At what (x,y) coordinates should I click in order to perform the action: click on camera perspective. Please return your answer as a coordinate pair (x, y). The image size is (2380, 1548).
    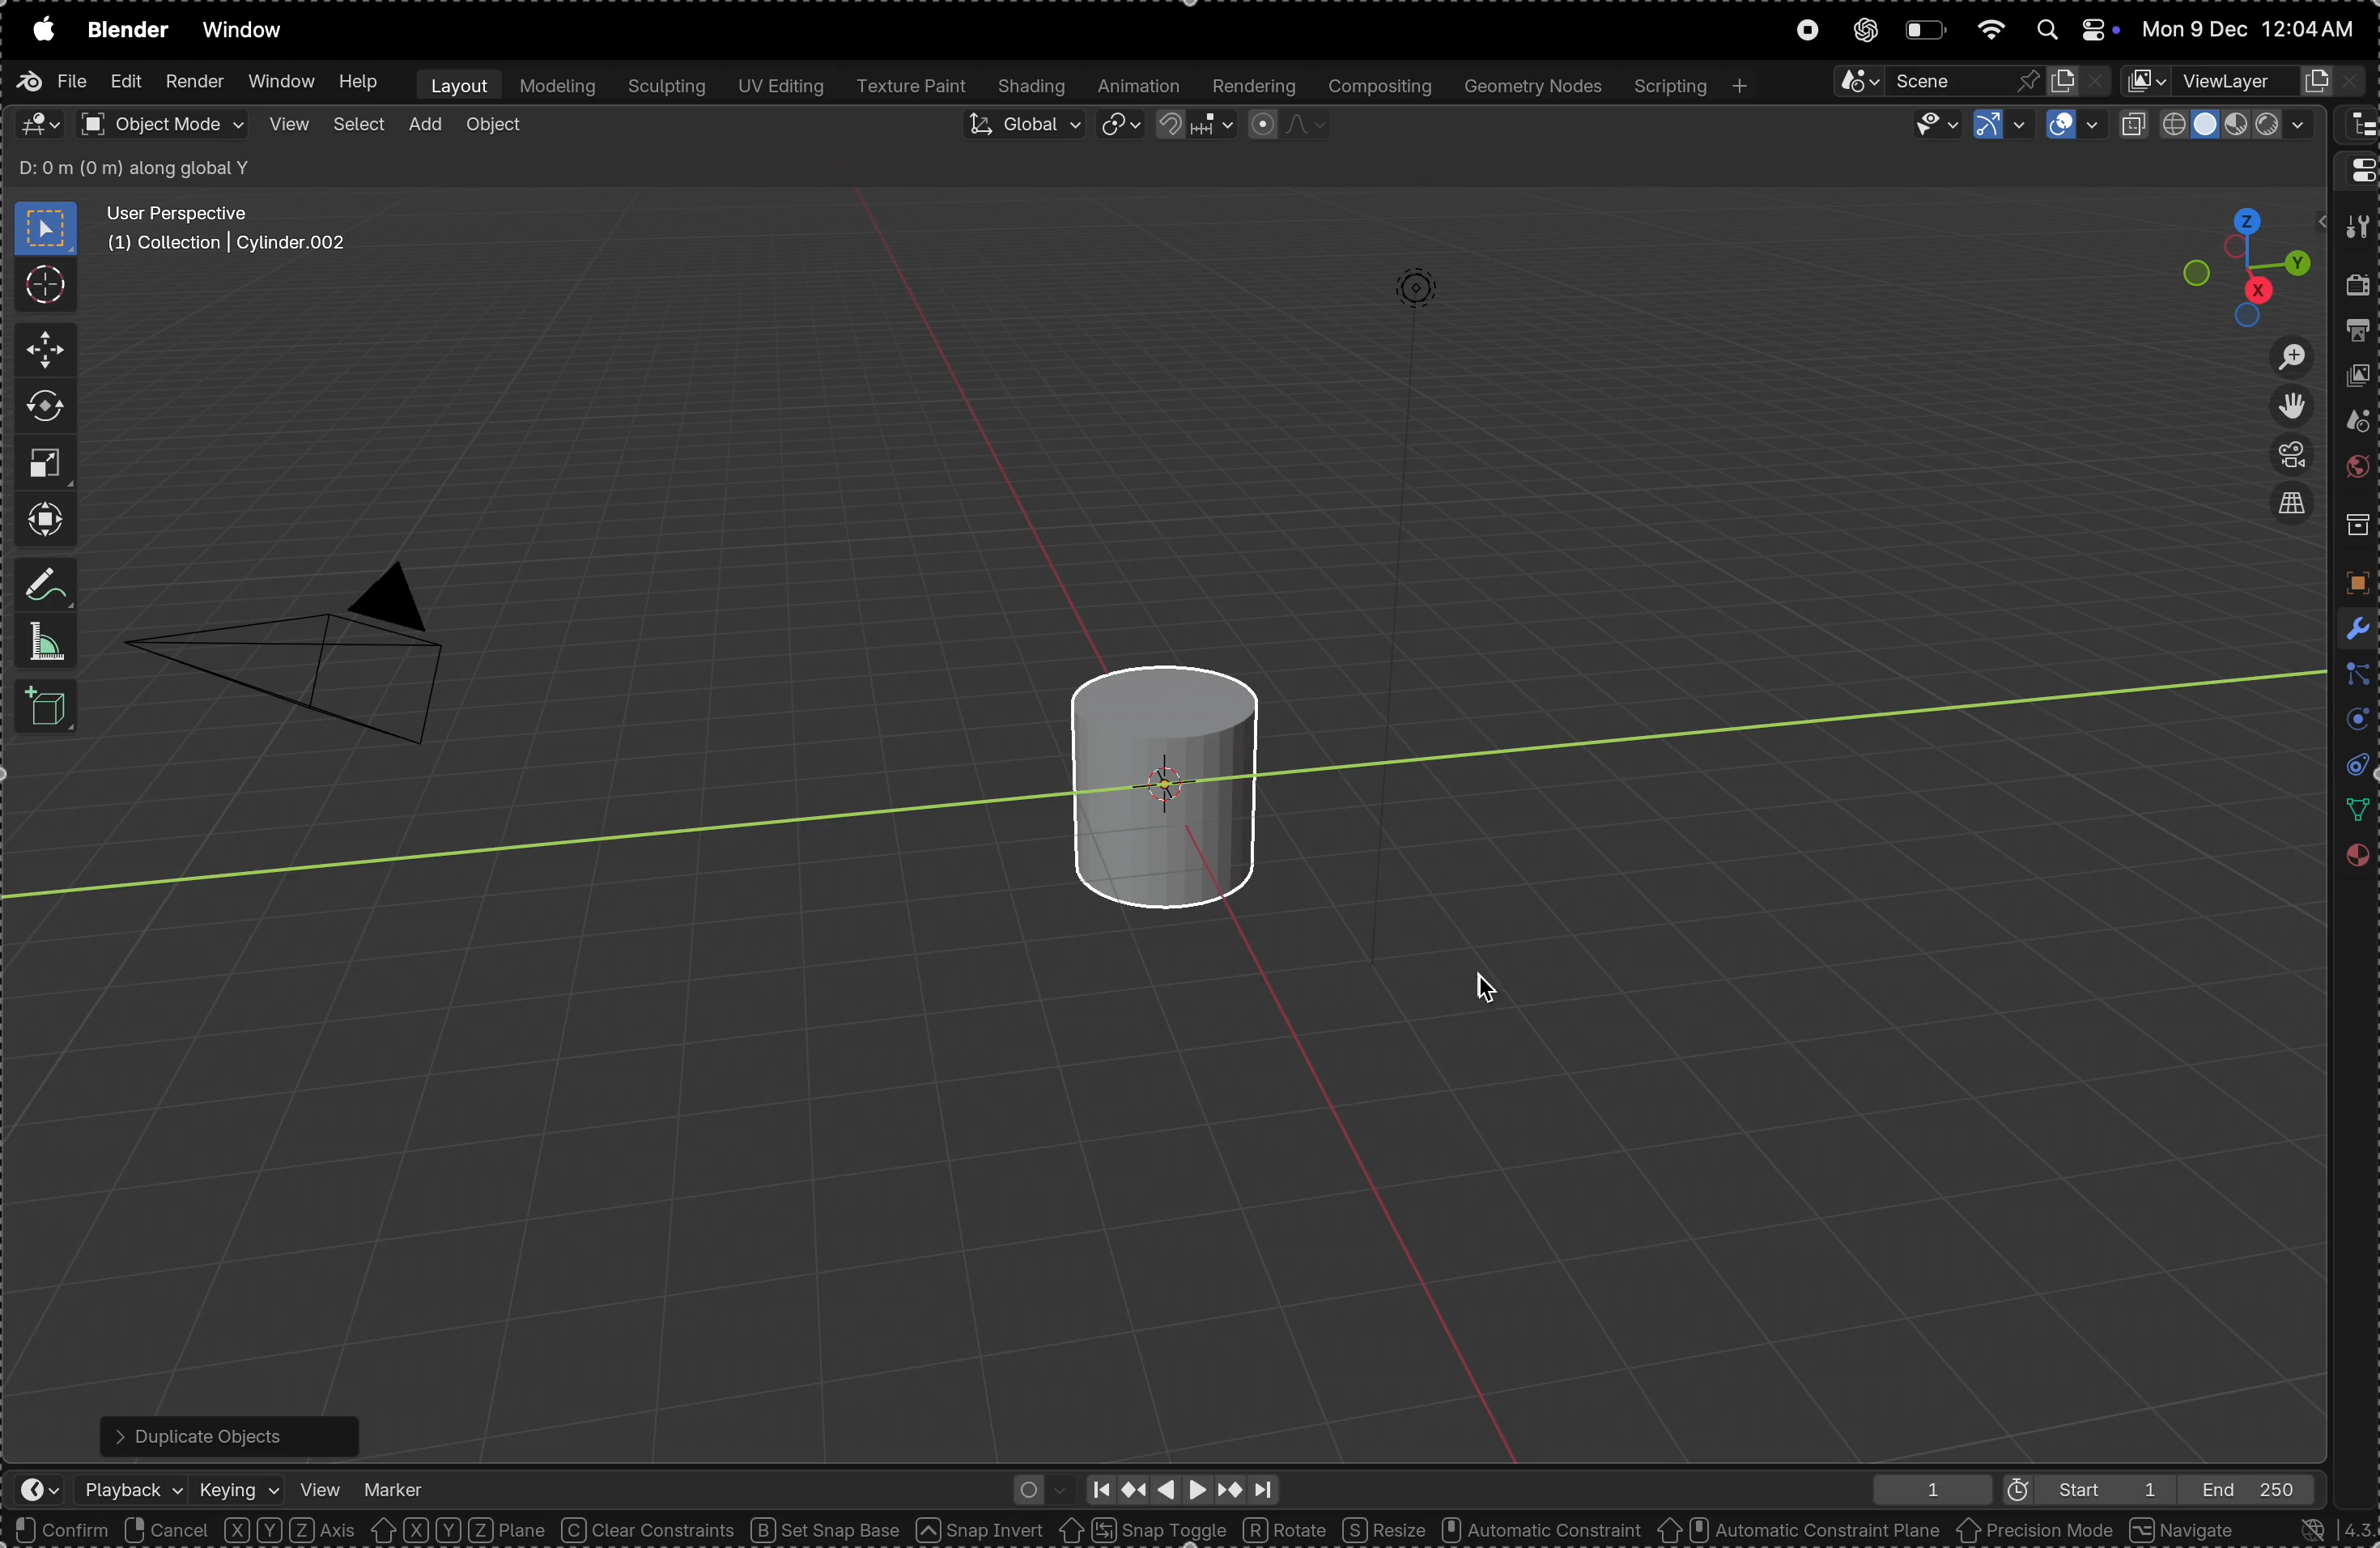
    Looking at the image, I should click on (302, 641).